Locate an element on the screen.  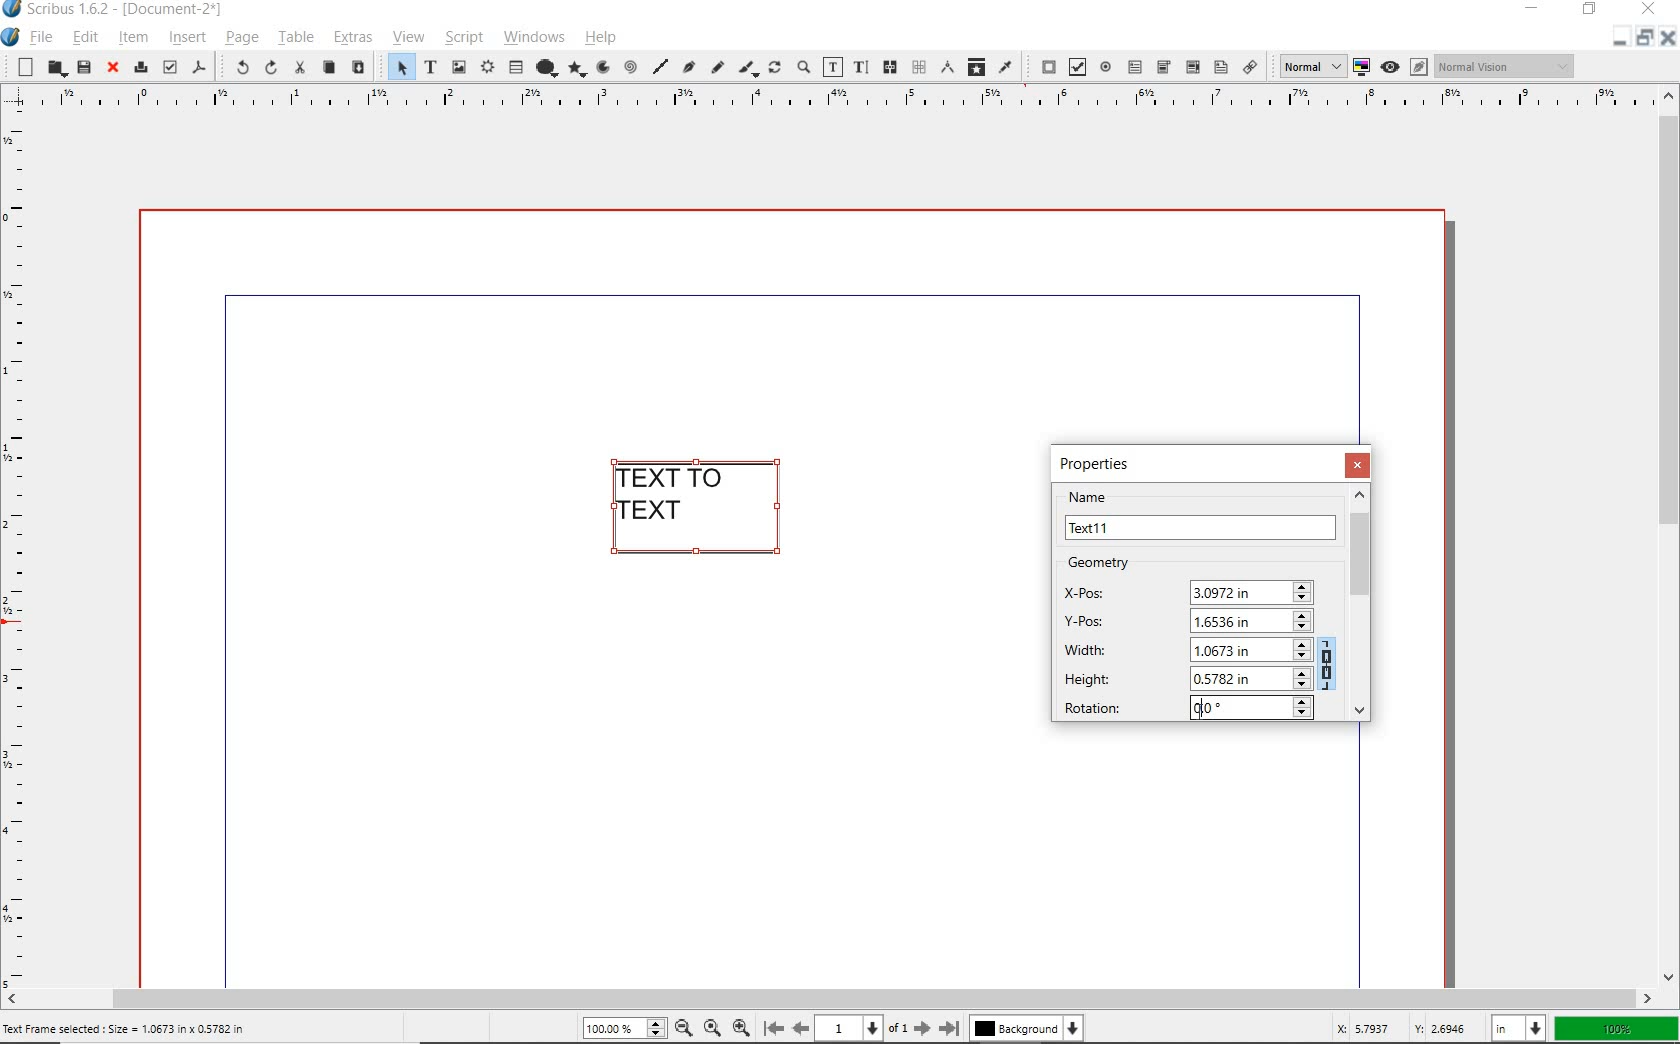
table is located at coordinates (515, 67).